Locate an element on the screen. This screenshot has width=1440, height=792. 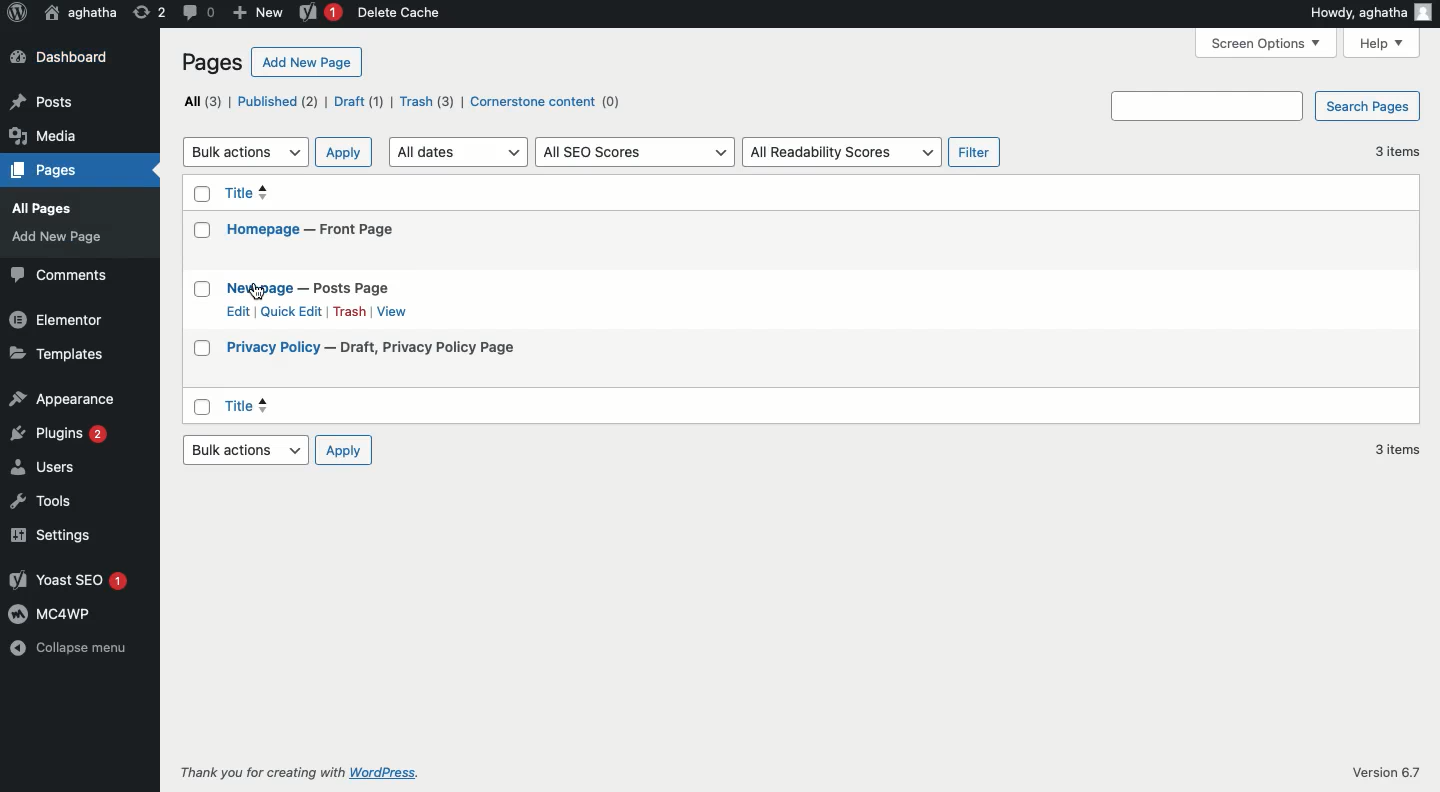
All dates is located at coordinates (458, 152).